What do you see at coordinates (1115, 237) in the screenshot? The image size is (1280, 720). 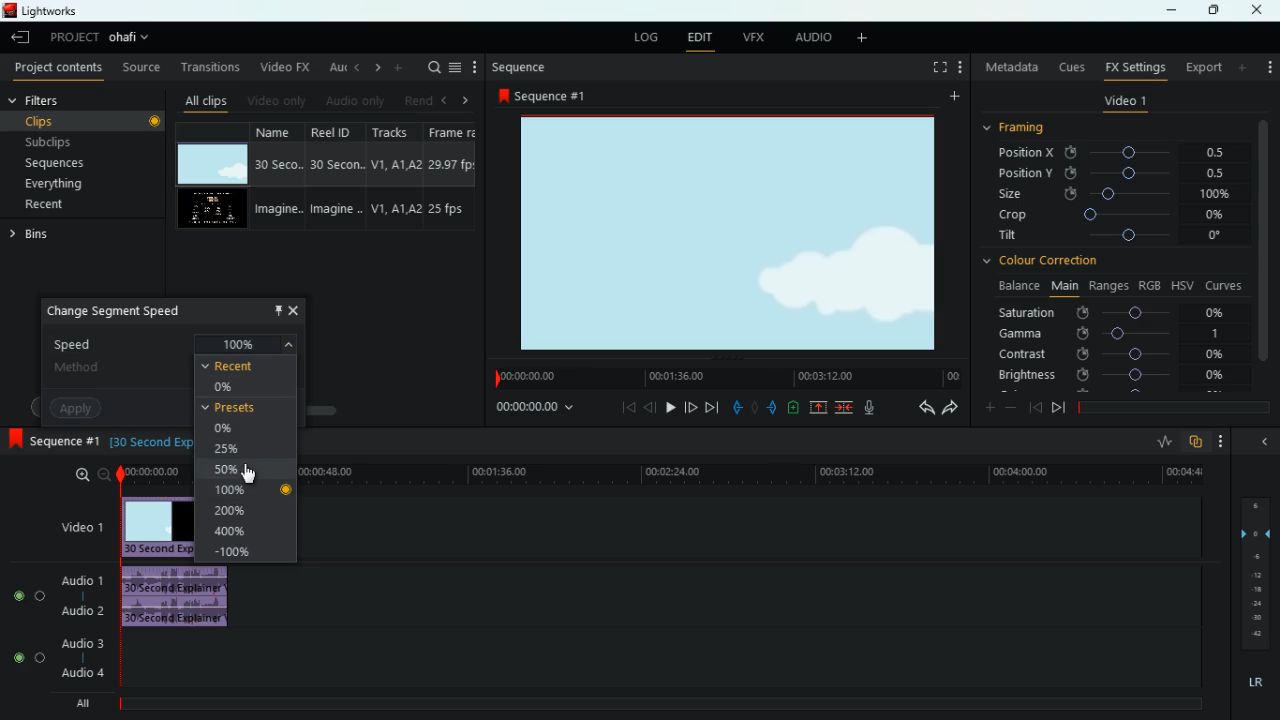 I see `` at bounding box center [1115, 237].